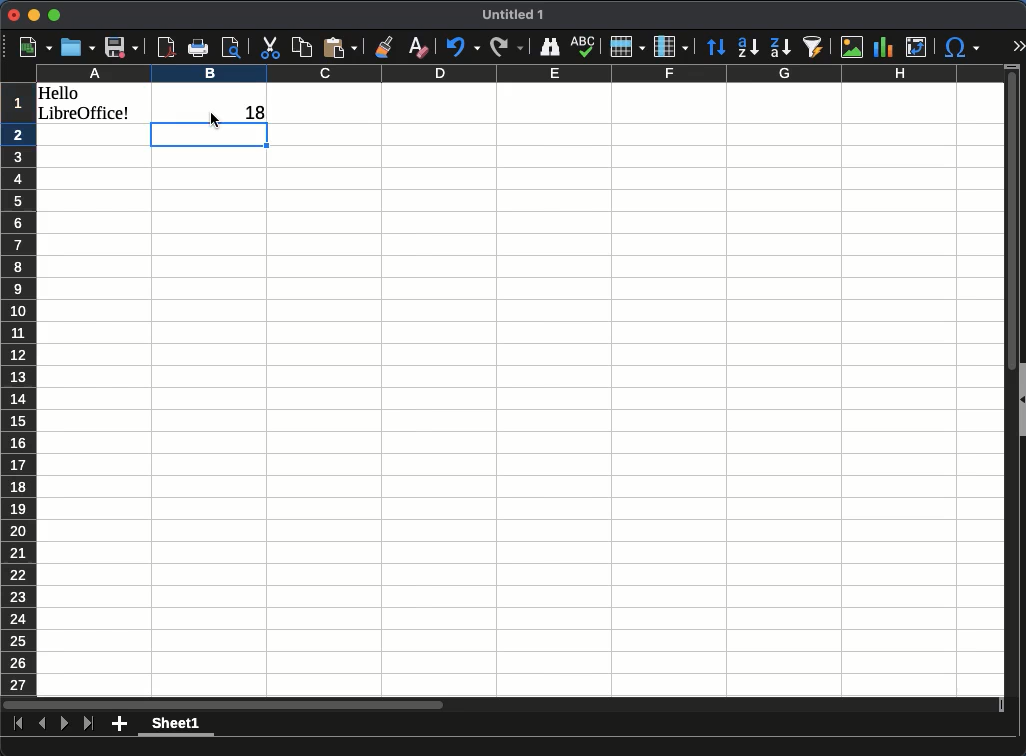 The image size is (1026, 756). Describe the element at coordinates (1020, 47) in the screenshot. I see `expand` at that location.